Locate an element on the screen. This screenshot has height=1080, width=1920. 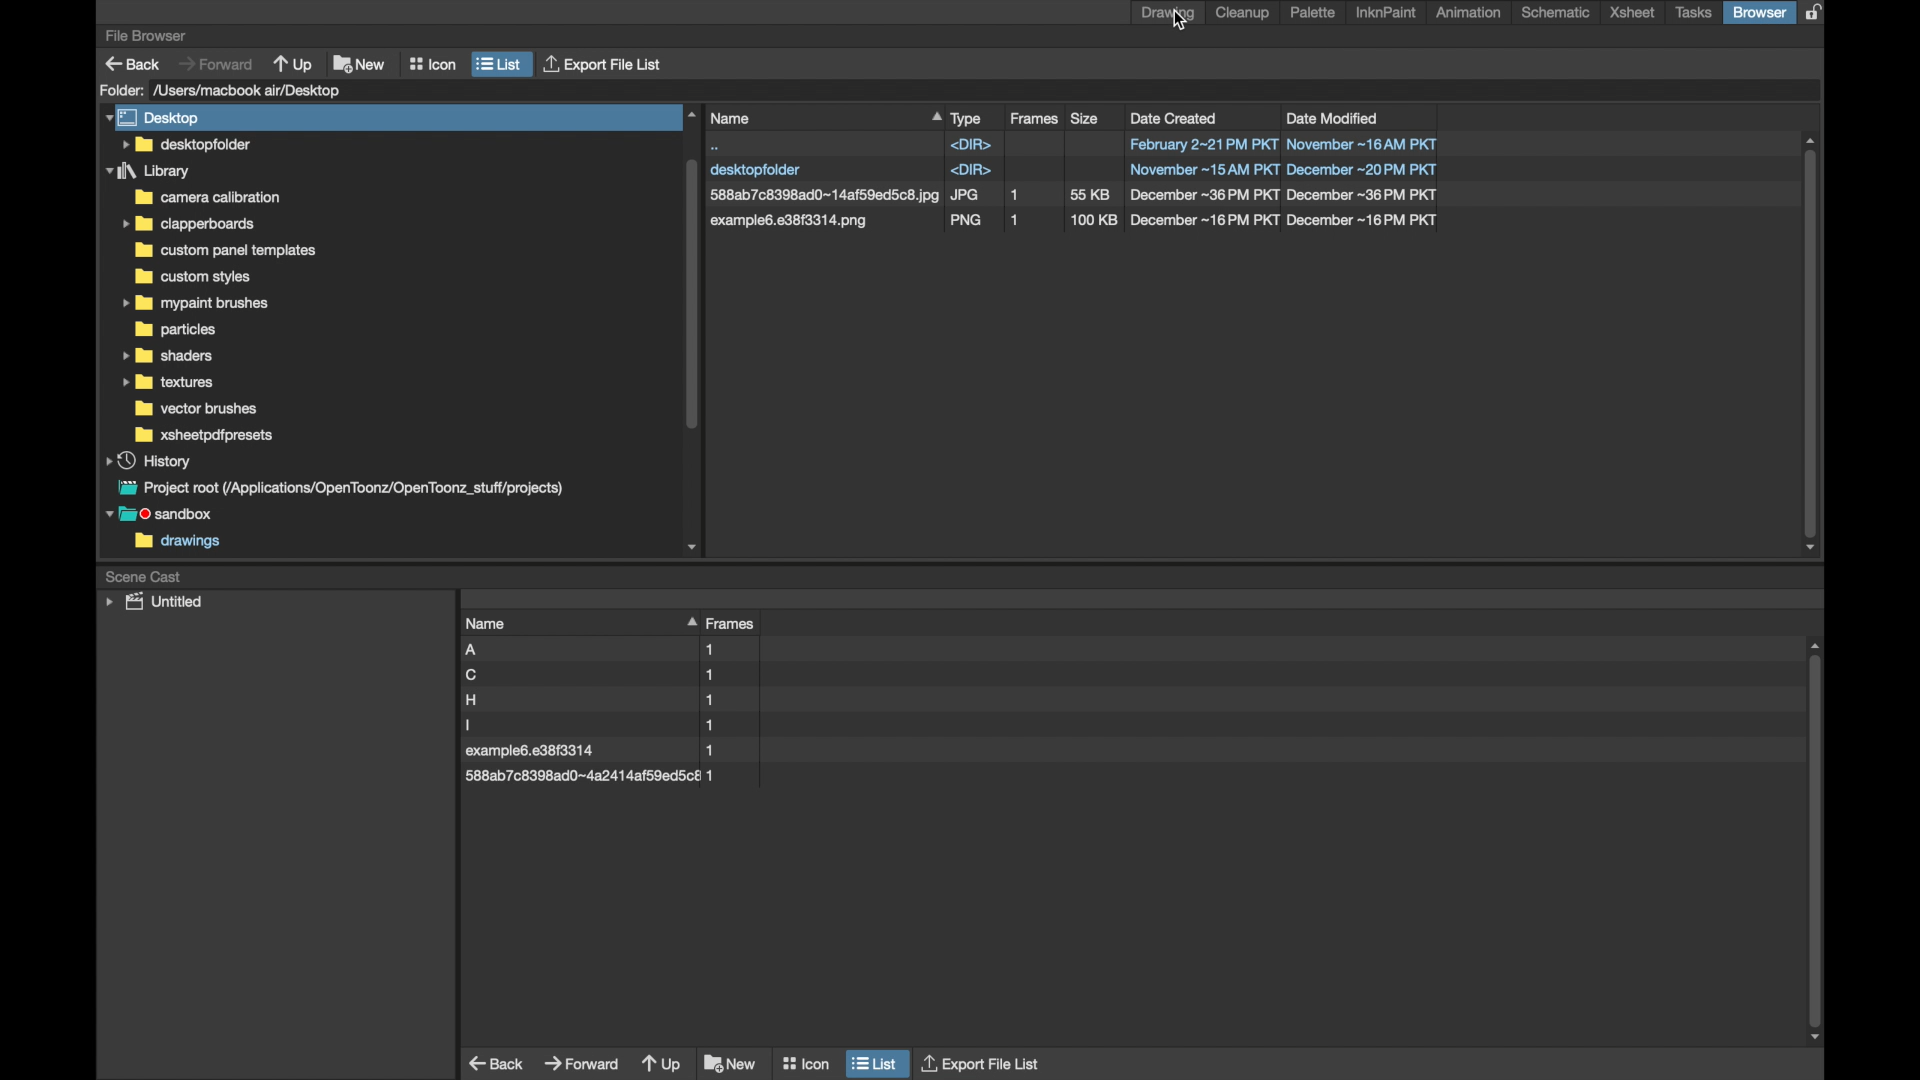
inknpaint  is located at coordinates (1386, 13).